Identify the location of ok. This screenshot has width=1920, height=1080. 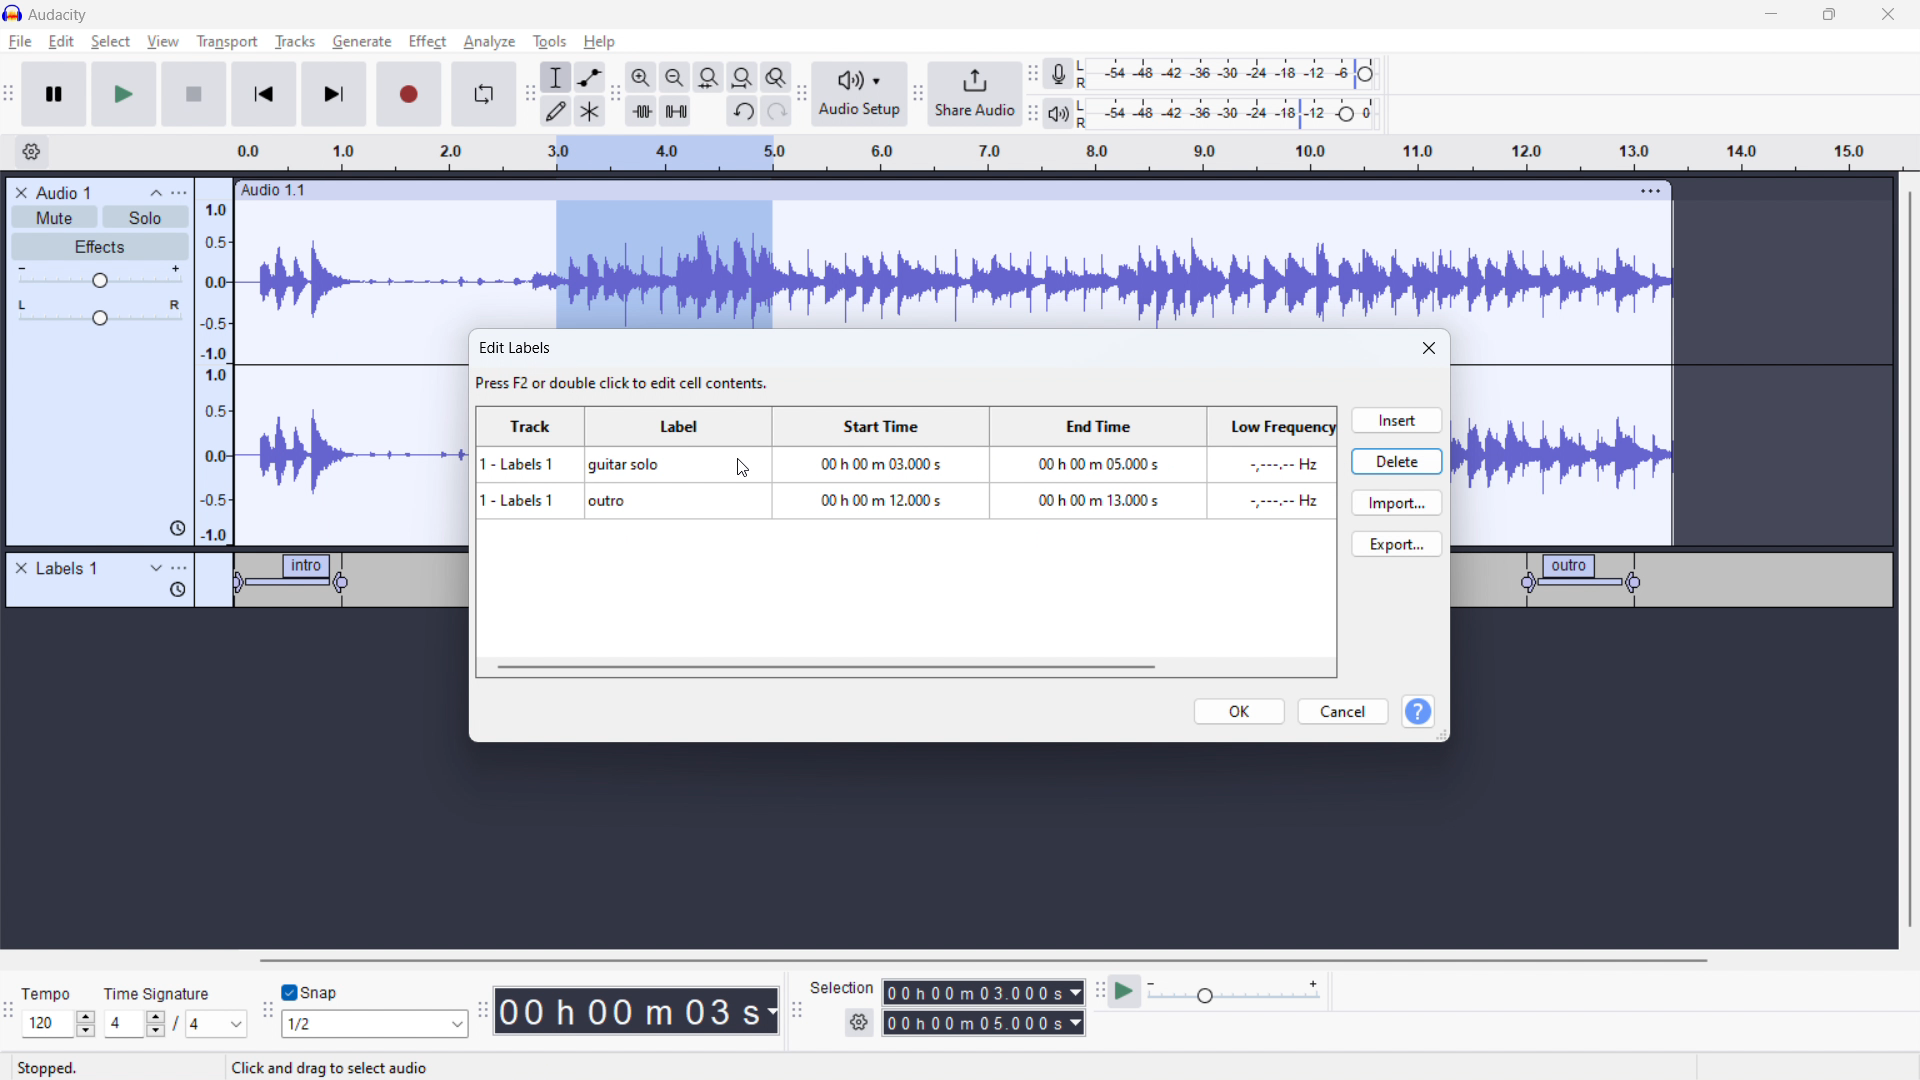
(1240, 711).